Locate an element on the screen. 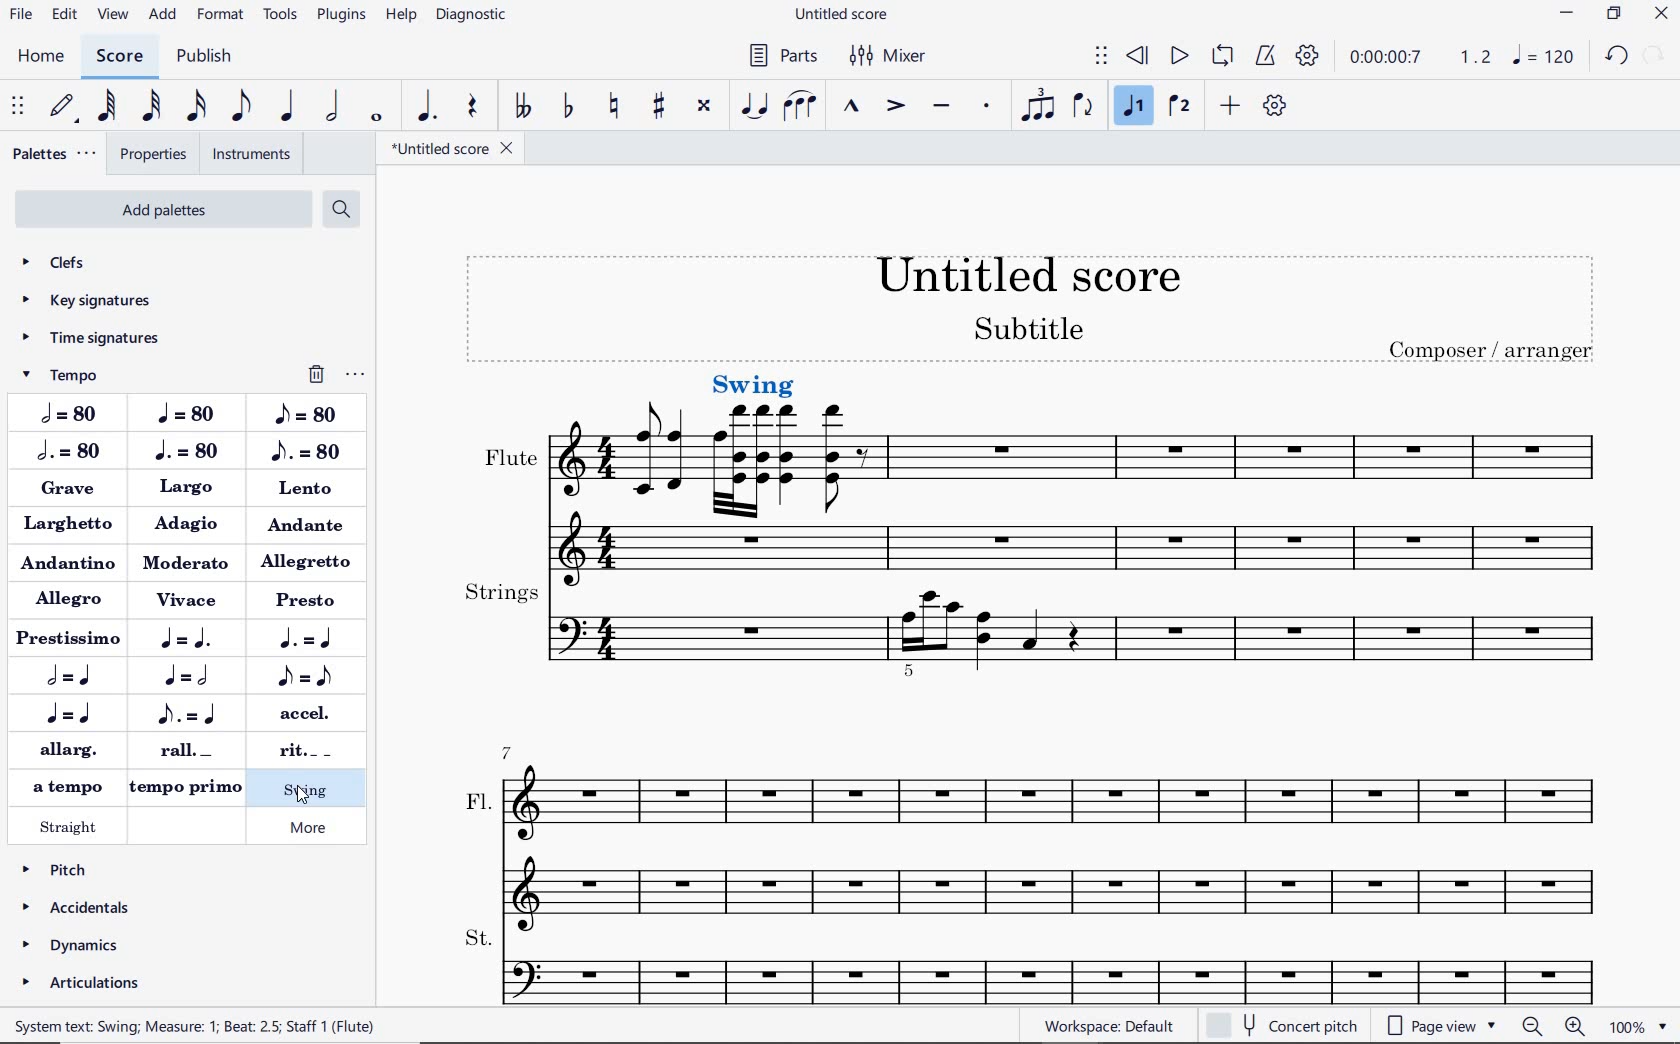  VIVACE is located at coordinates (189, 601).